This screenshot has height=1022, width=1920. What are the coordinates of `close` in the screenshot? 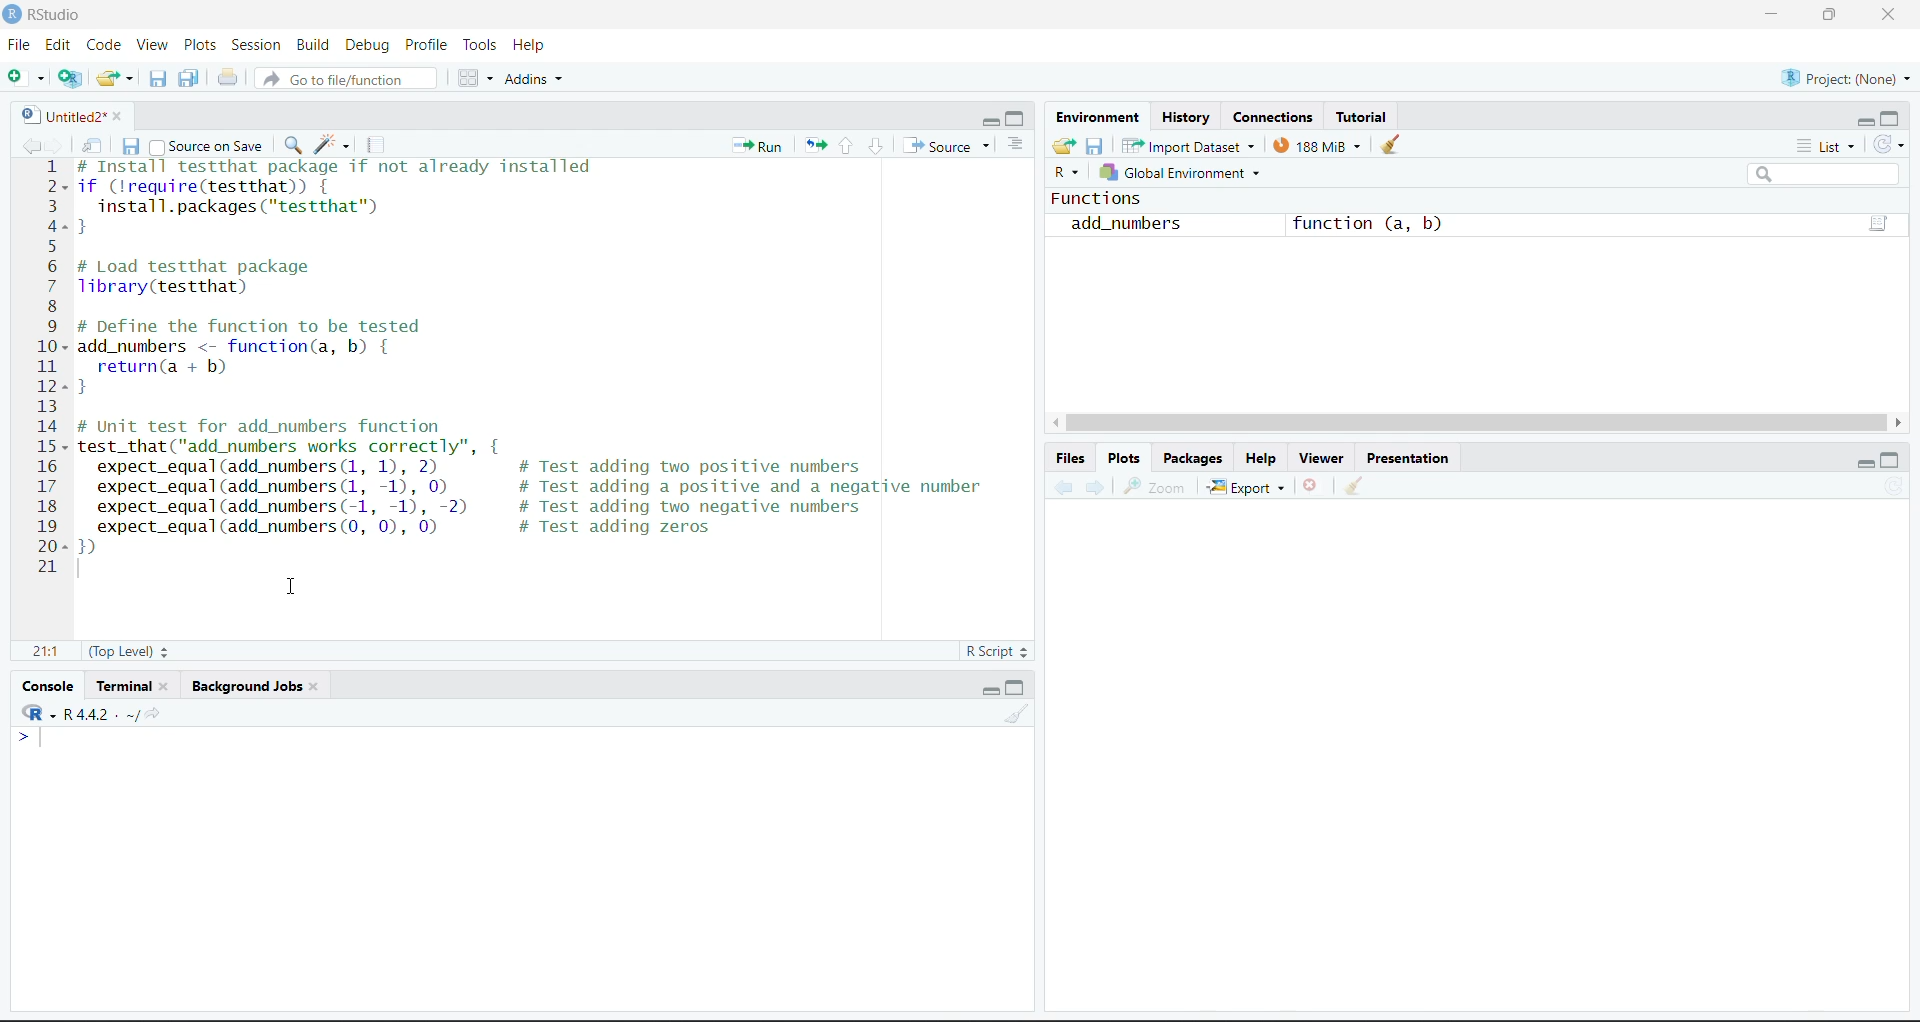 It's located at (316, 684).